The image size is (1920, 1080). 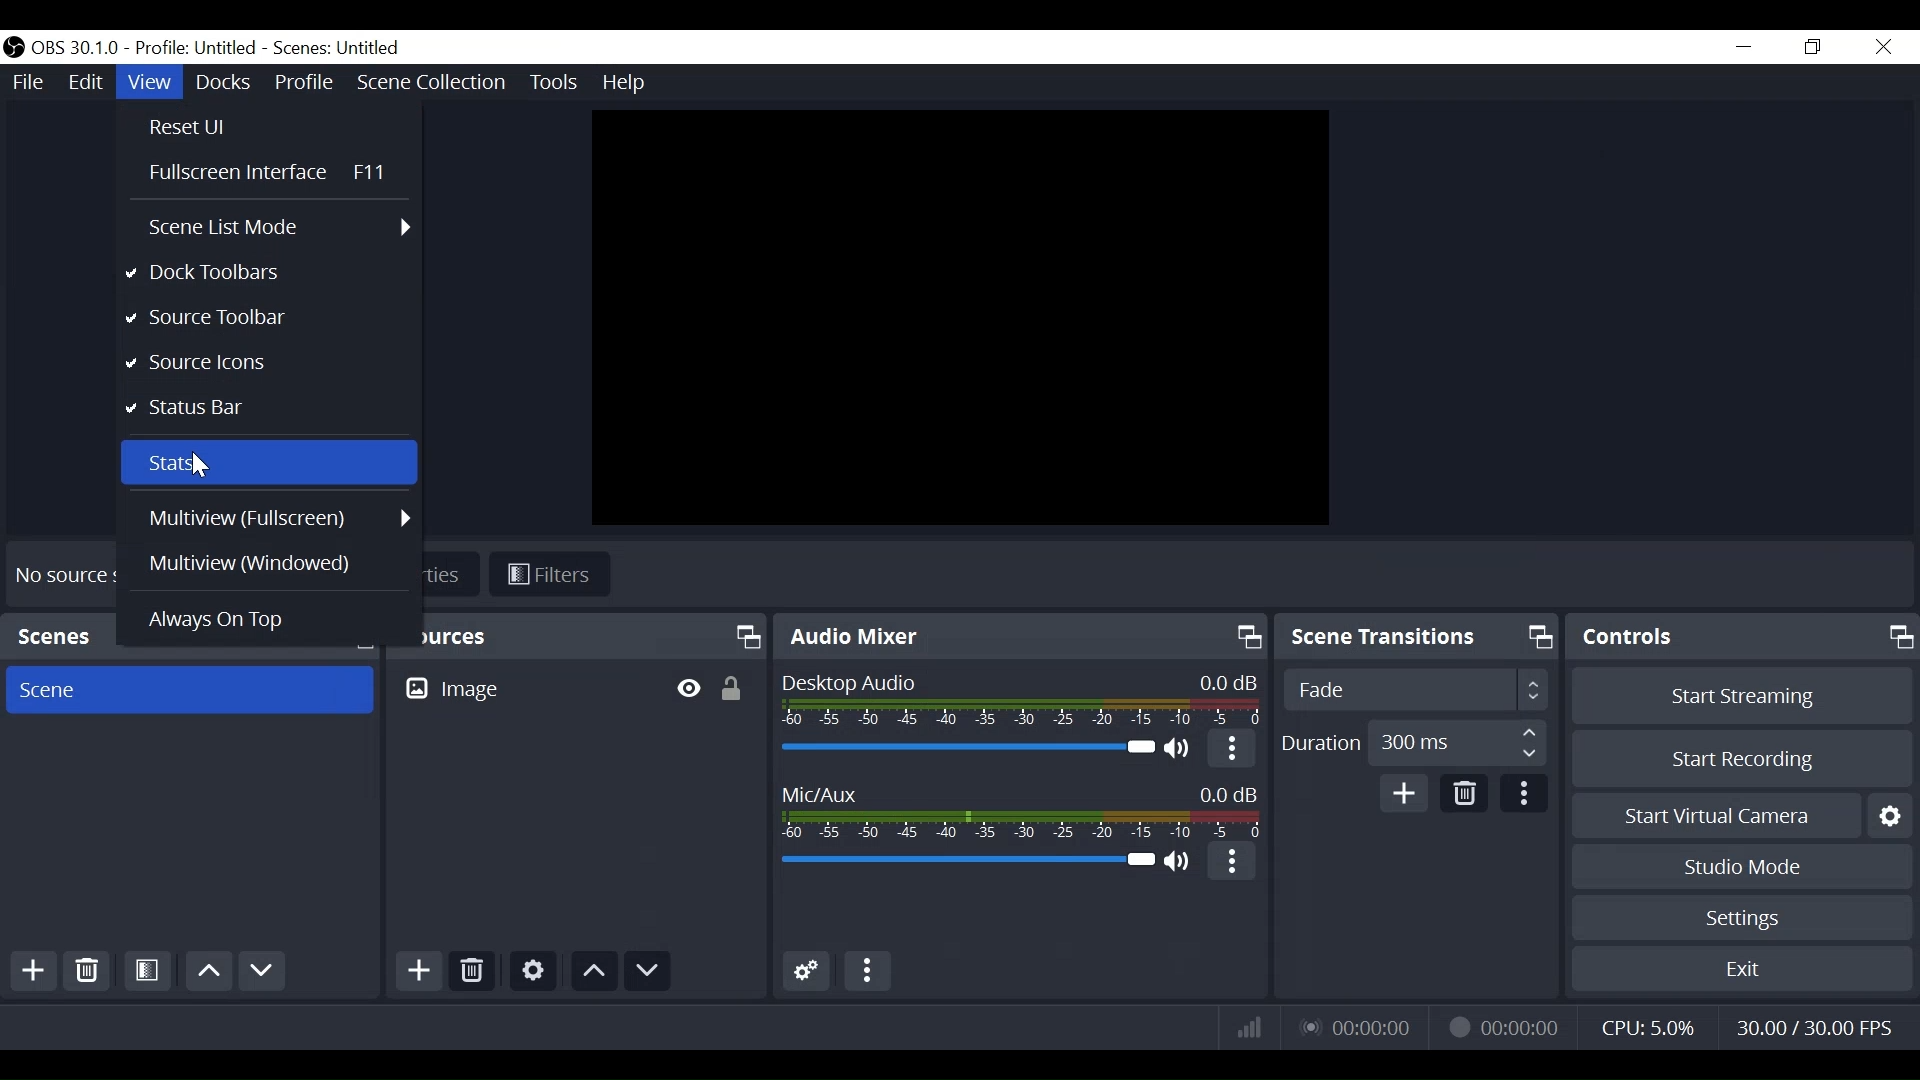 I want to click on Start Virtual Camera, so click(x=1740, y=819).